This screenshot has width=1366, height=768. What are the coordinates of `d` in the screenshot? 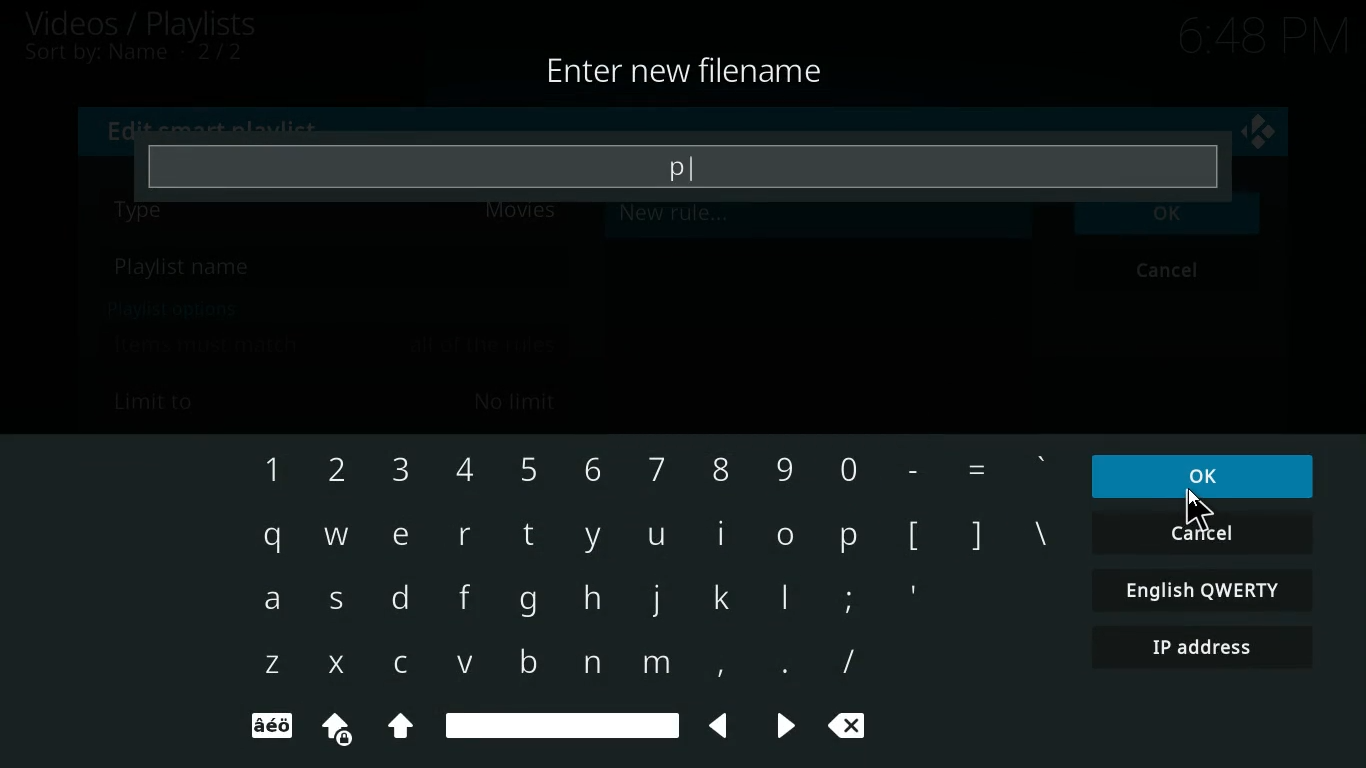 It's located at (401, 600).